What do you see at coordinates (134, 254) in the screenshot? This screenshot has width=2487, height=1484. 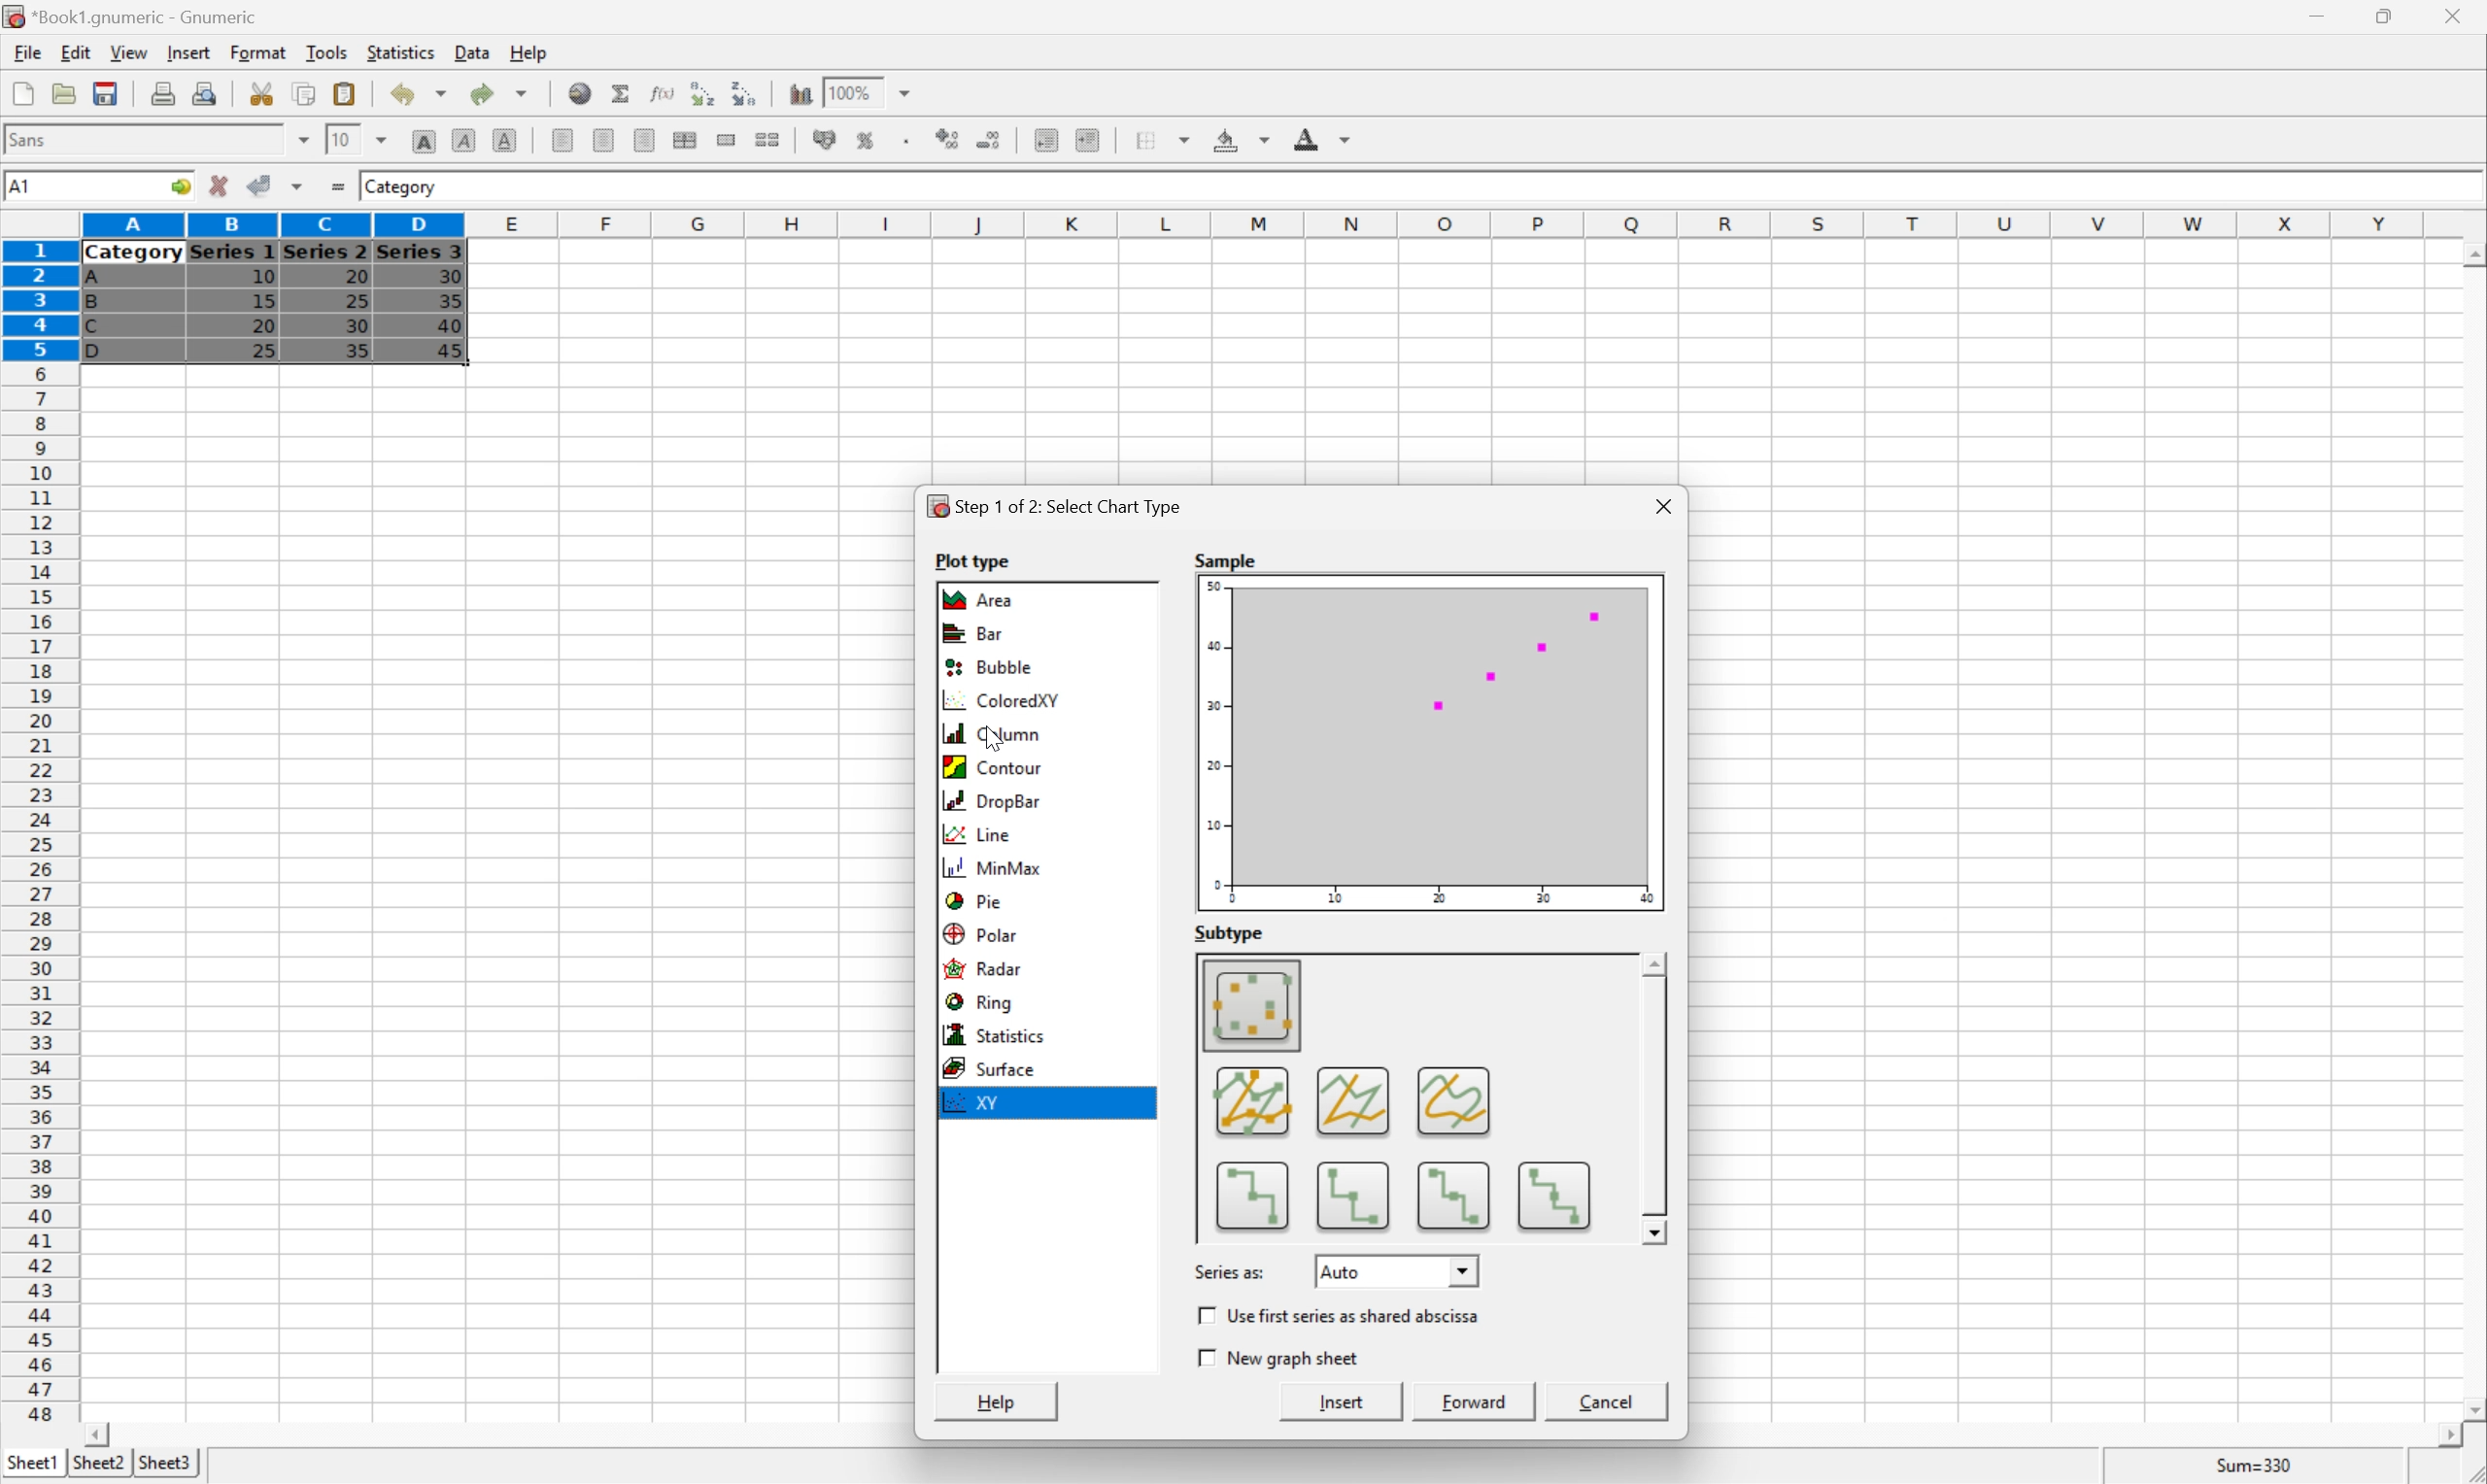 I see `Category` at bounding box center [134, 254].